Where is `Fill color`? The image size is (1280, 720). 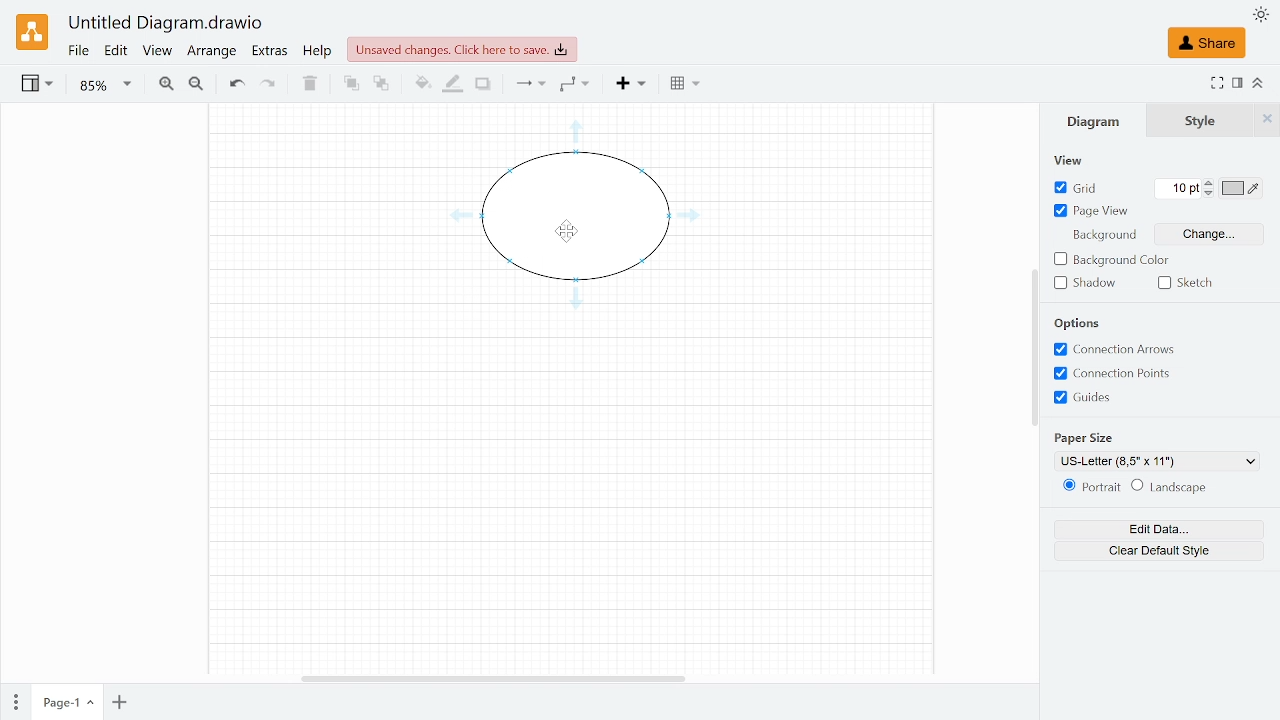
Fill color is located at coordinates (422, 83).